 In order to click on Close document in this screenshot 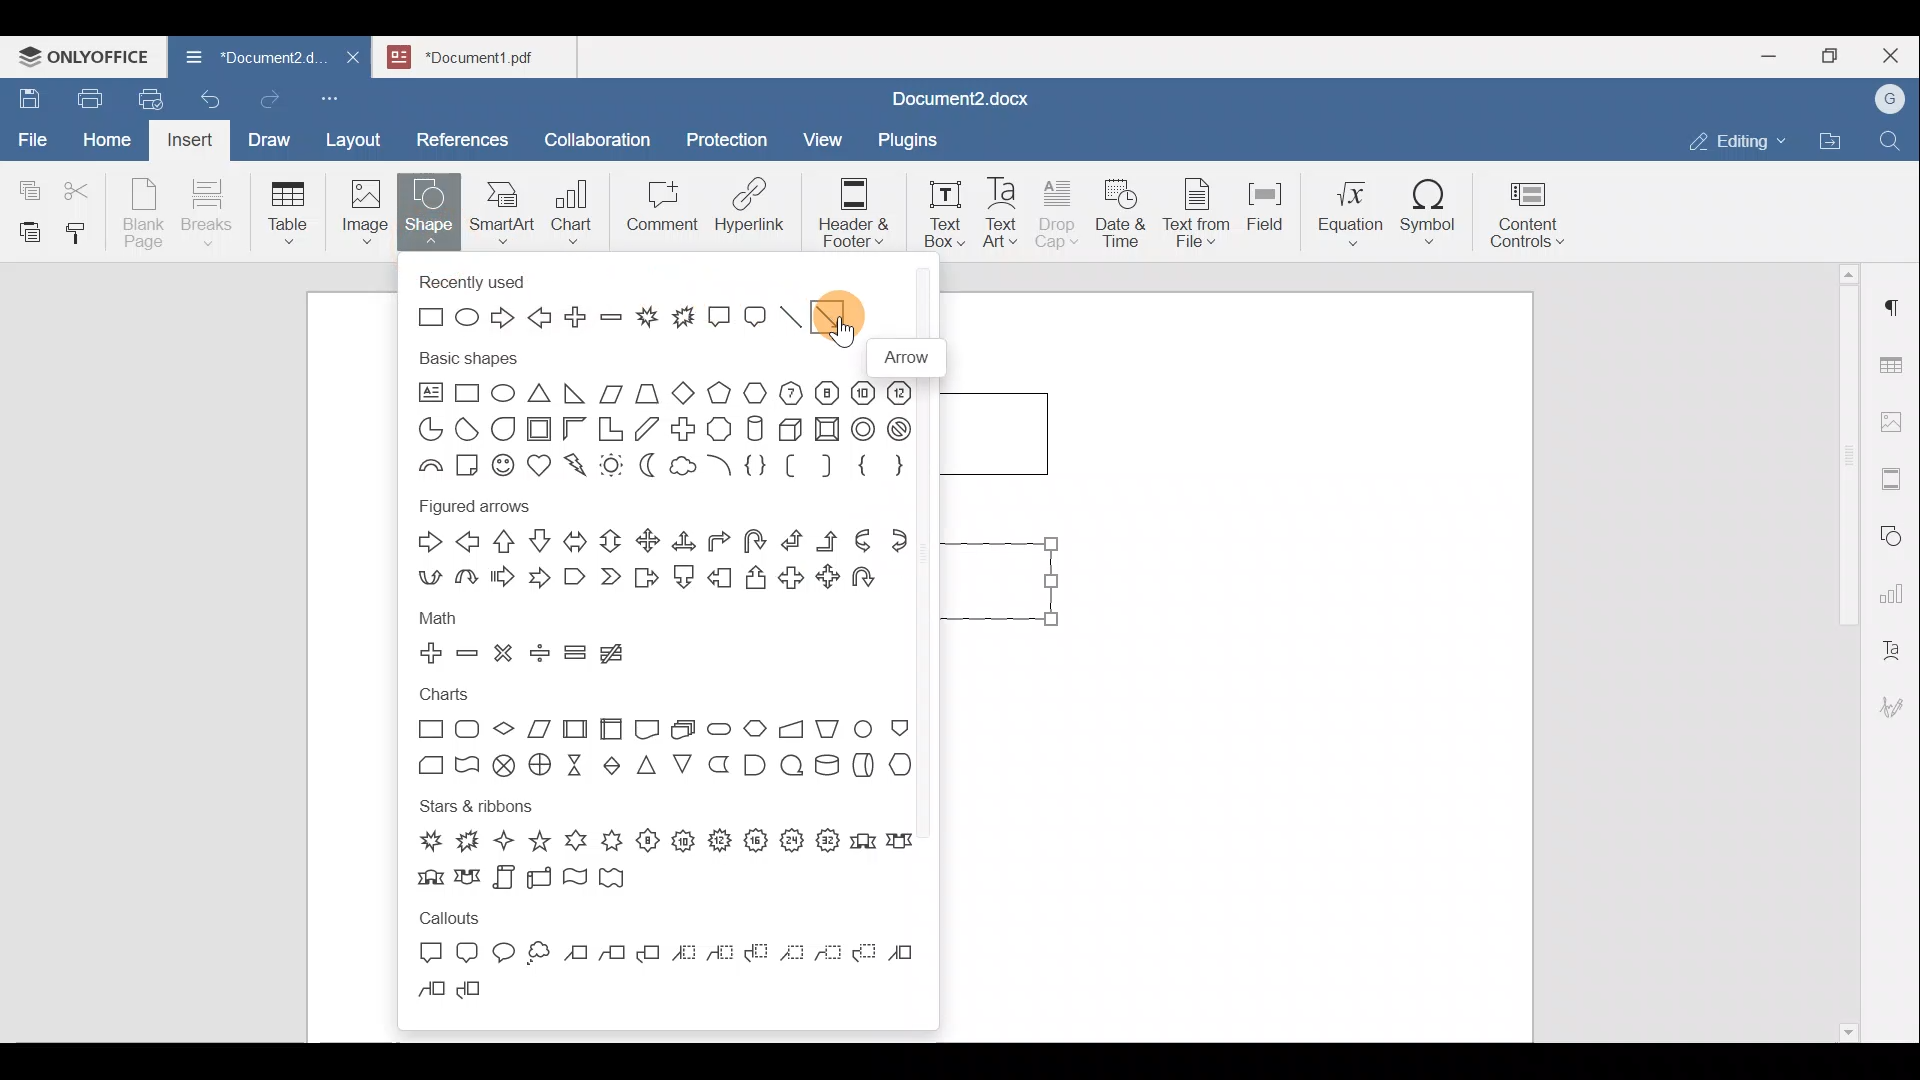, I will do `click(354, 59)`.